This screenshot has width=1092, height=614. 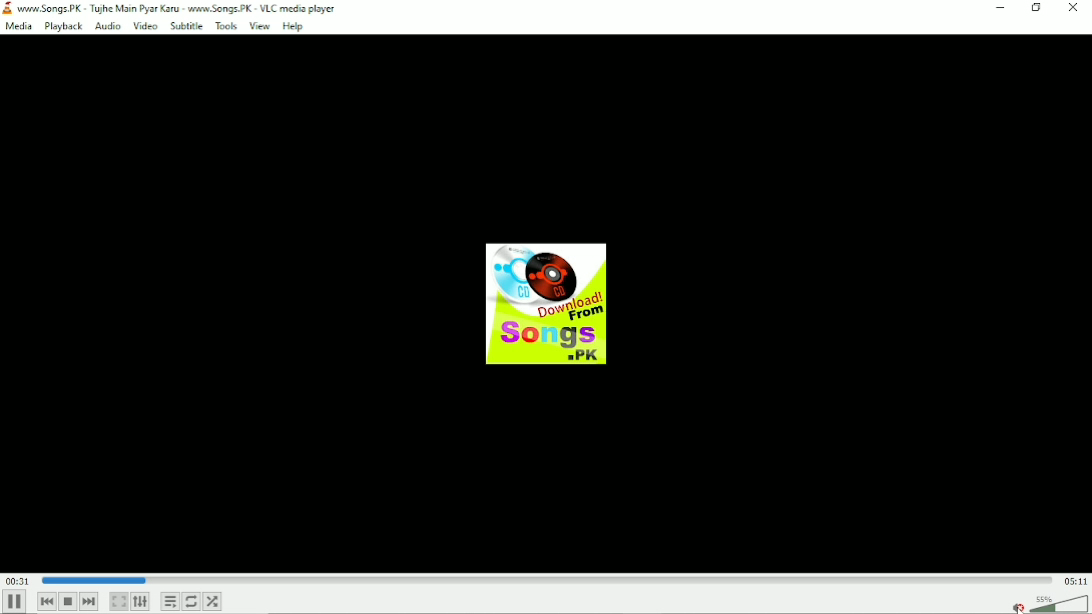 I want to click on Total duration, so click(x=1075, y=581).